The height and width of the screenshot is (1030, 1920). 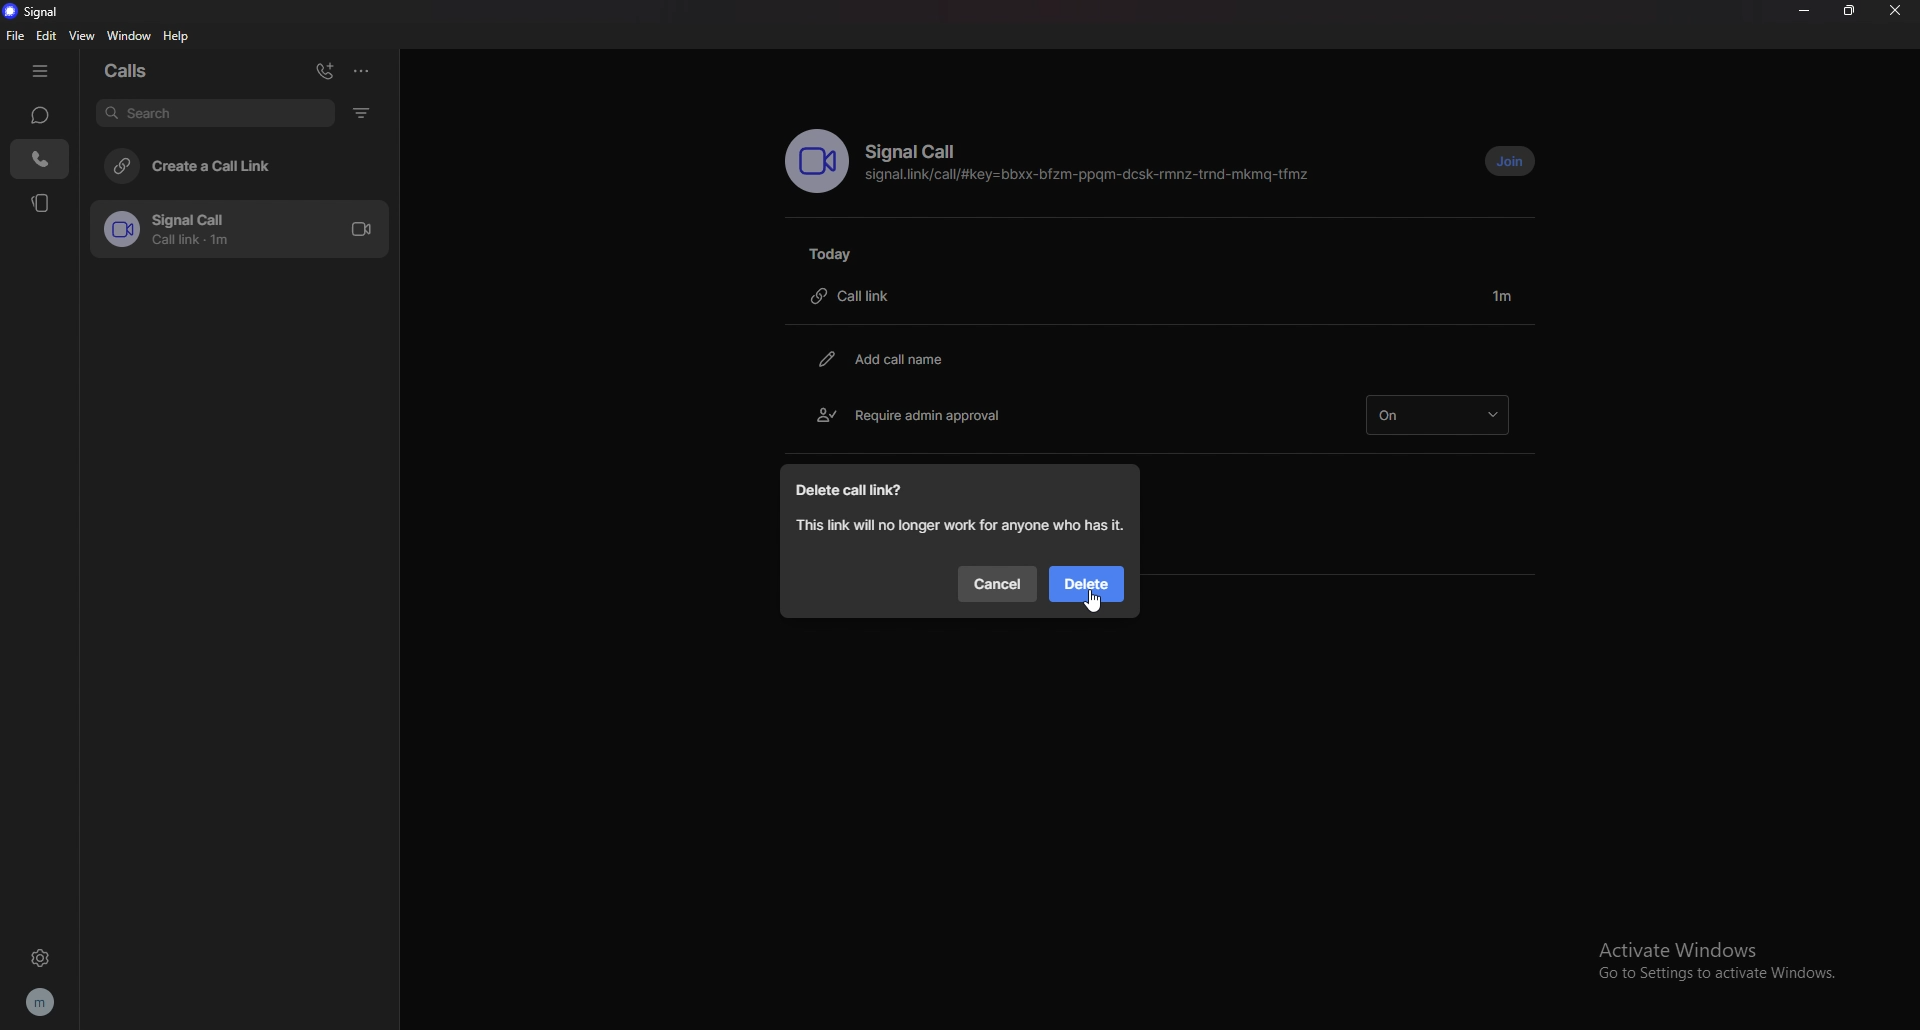 I want to click on options, so click(x=363, y=71).